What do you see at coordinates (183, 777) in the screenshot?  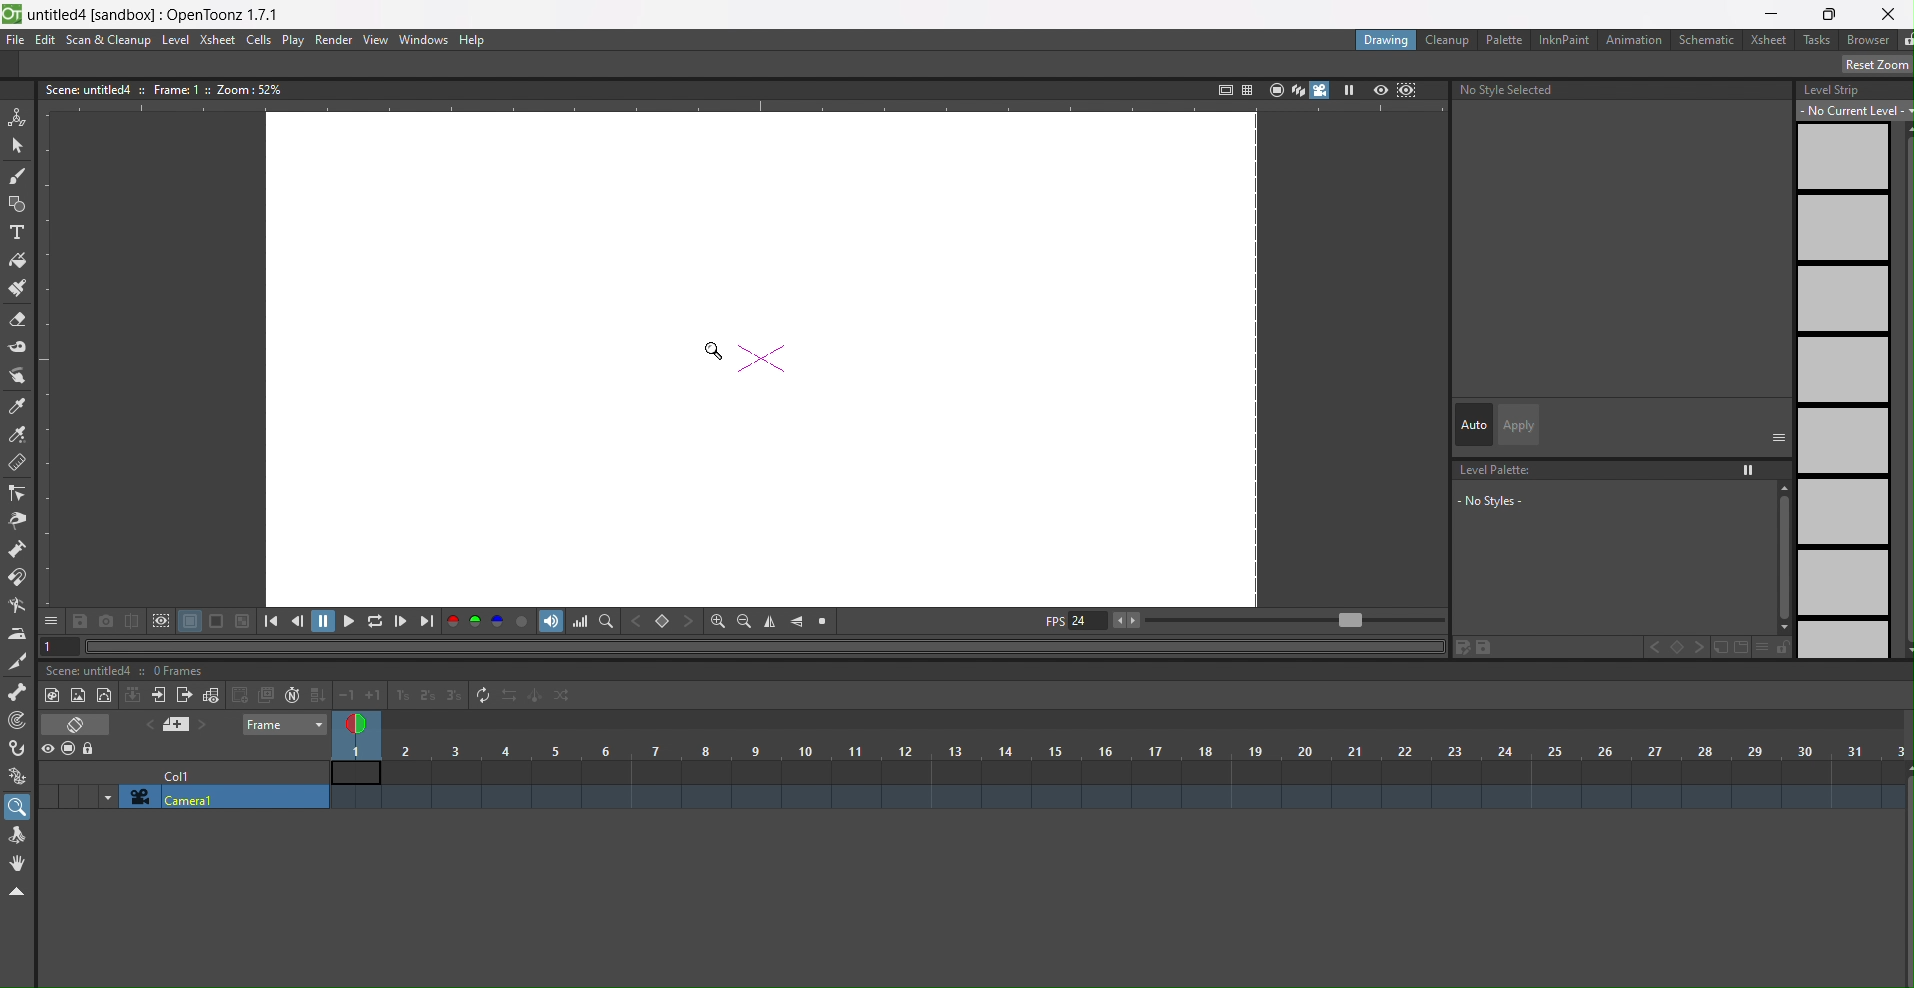 I see `cell` at bounding box center [183, 777].